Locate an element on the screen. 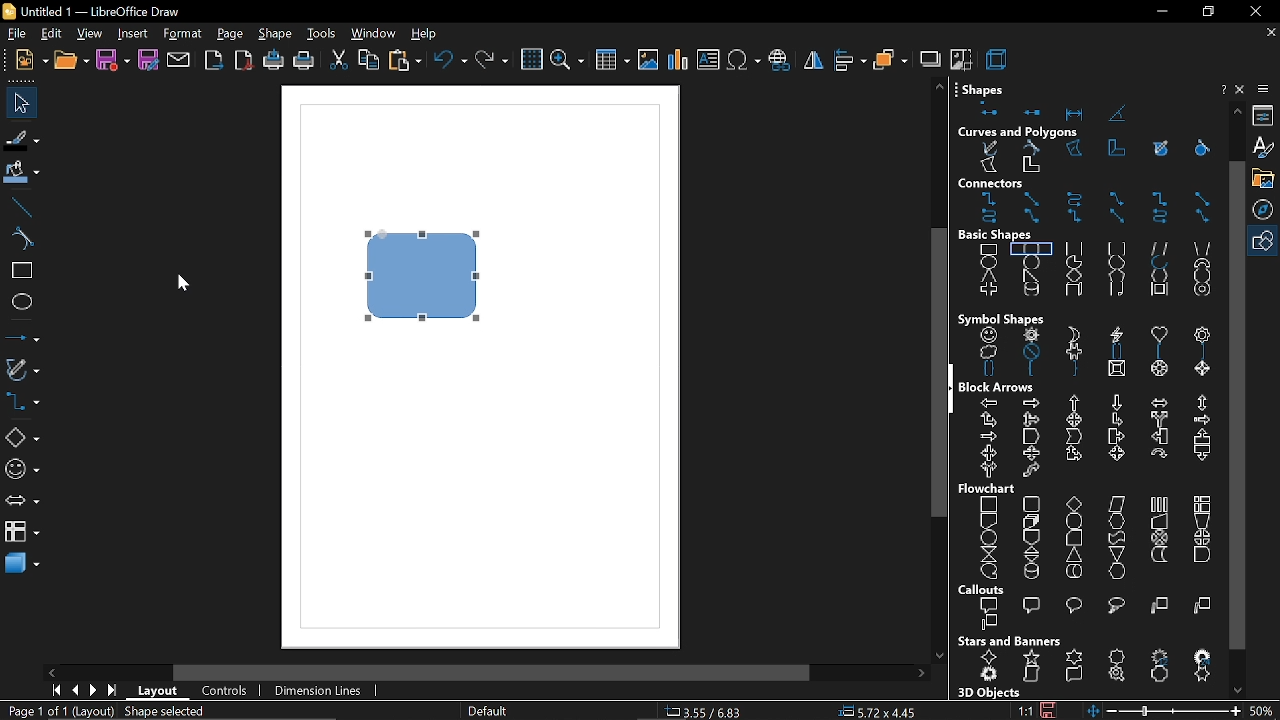  move right is located at coordinates (921, 674).